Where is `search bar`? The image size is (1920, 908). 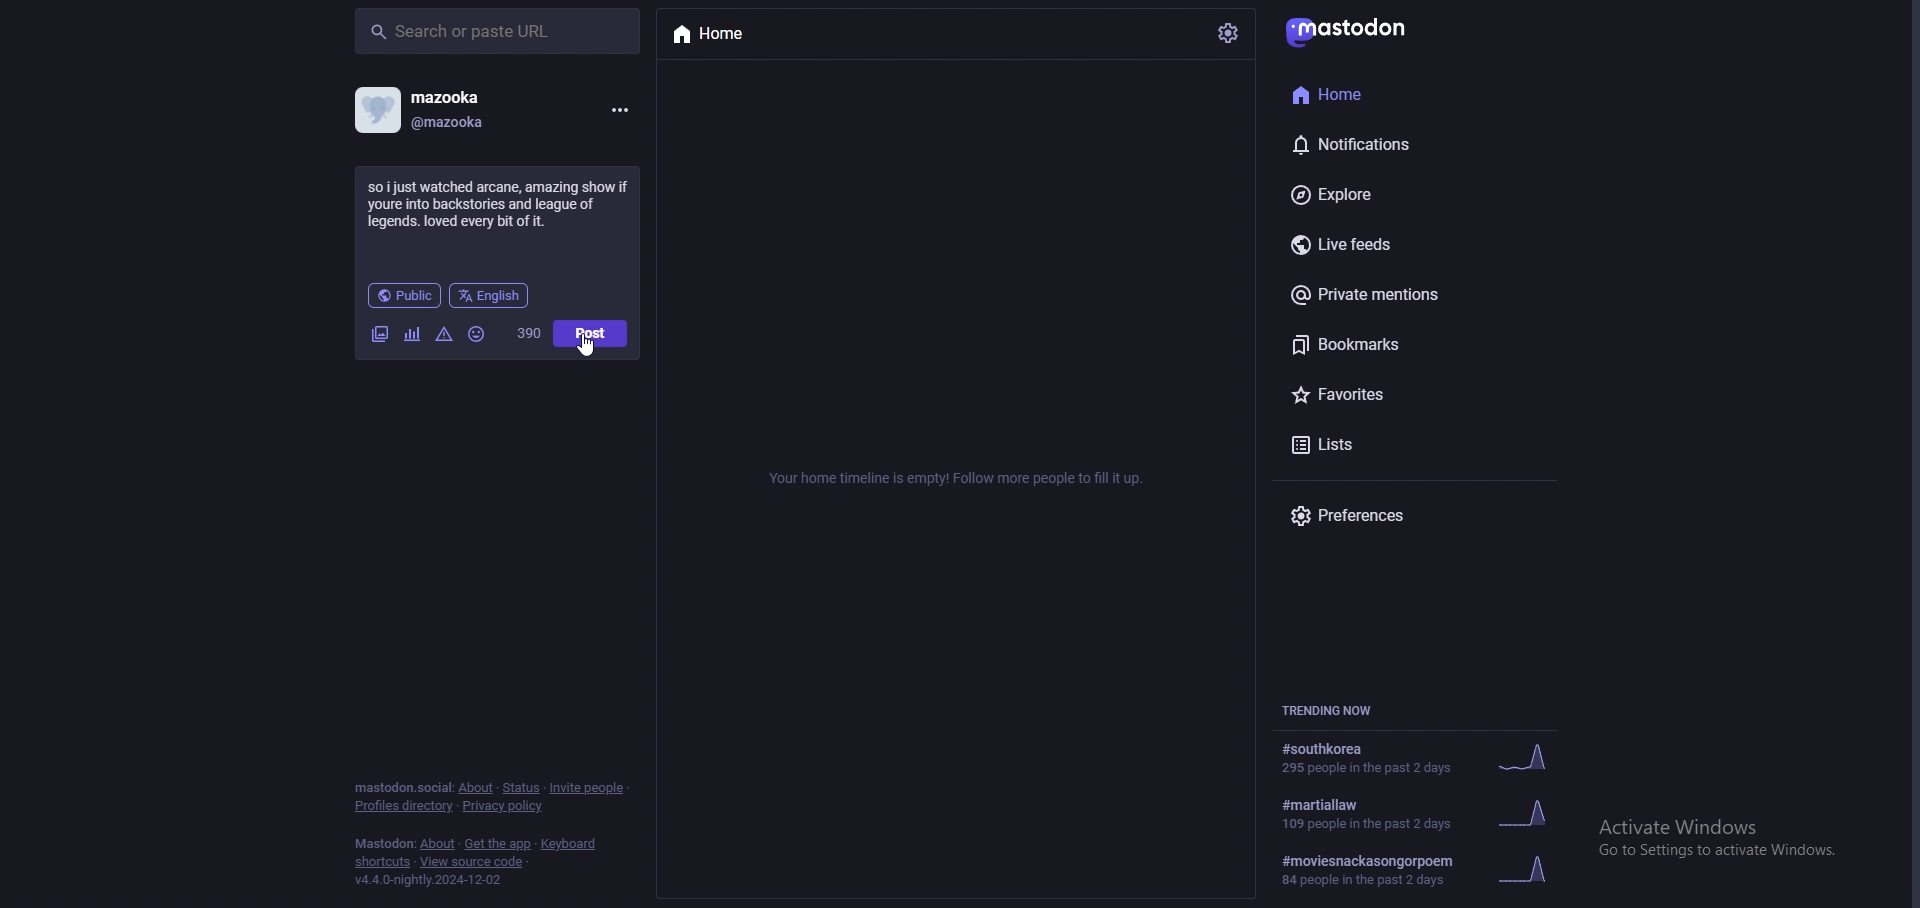
search bar is located at coordinates (497, 32).